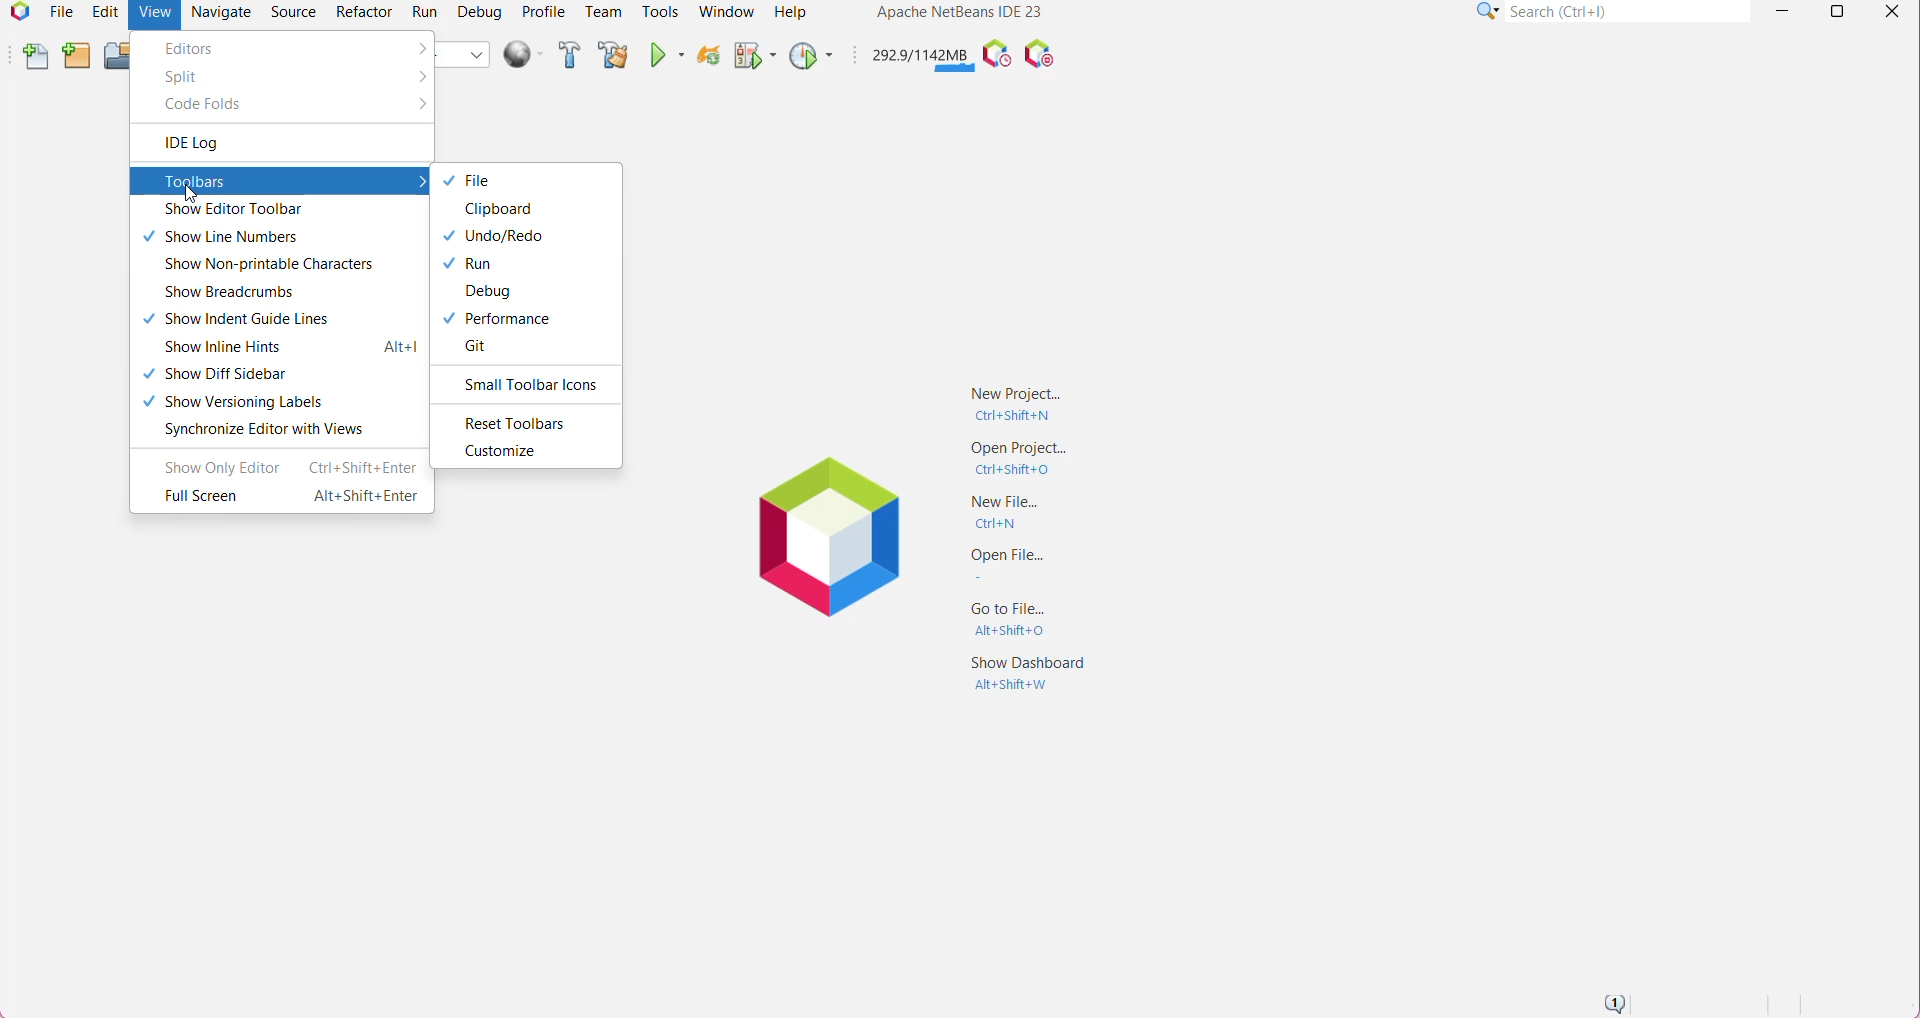 This screenshot has height=1018, width=1920. Describe the element at coordinates (509, 320) in the screenshot. I see `Performance` at that location.